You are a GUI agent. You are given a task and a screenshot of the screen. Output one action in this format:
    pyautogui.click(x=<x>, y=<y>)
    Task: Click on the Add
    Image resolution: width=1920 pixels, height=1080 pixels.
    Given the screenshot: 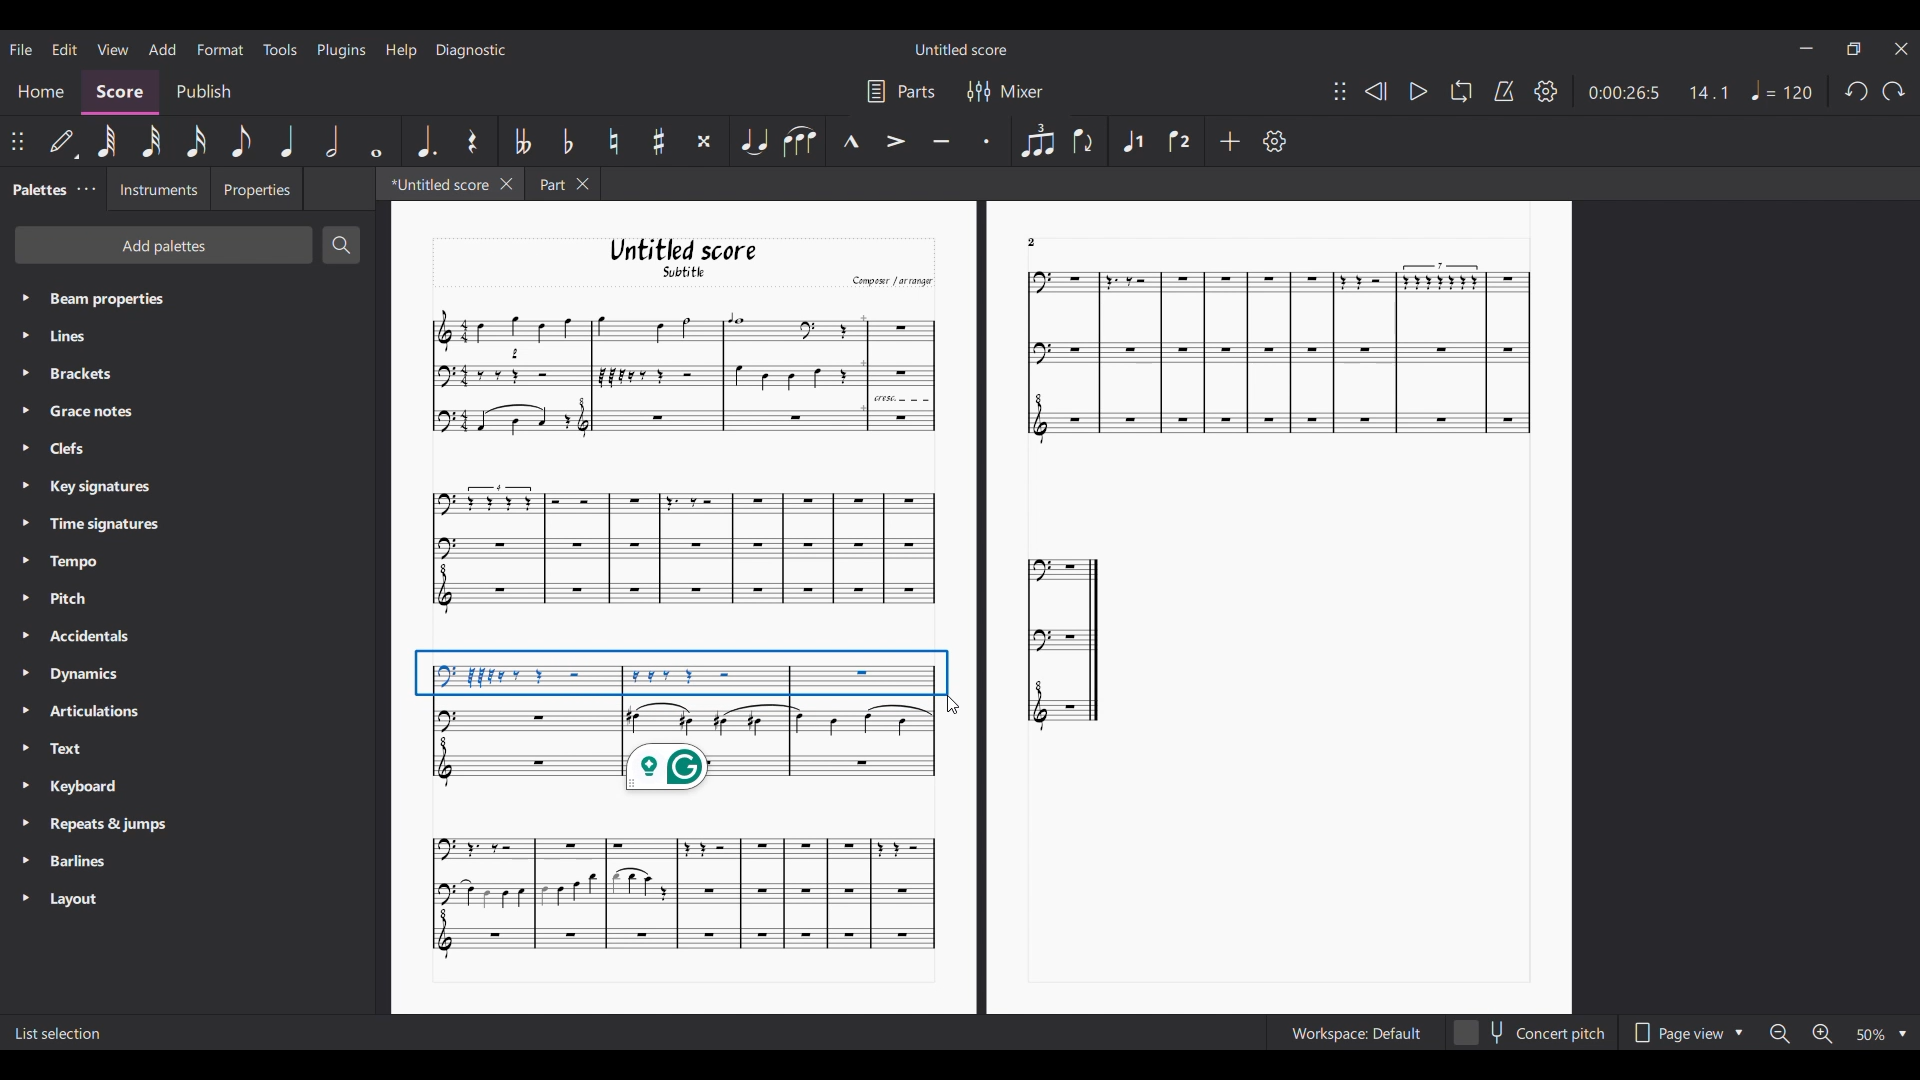 What is the action you would take?
    pyautogui.click(x=1231, y=141)
    